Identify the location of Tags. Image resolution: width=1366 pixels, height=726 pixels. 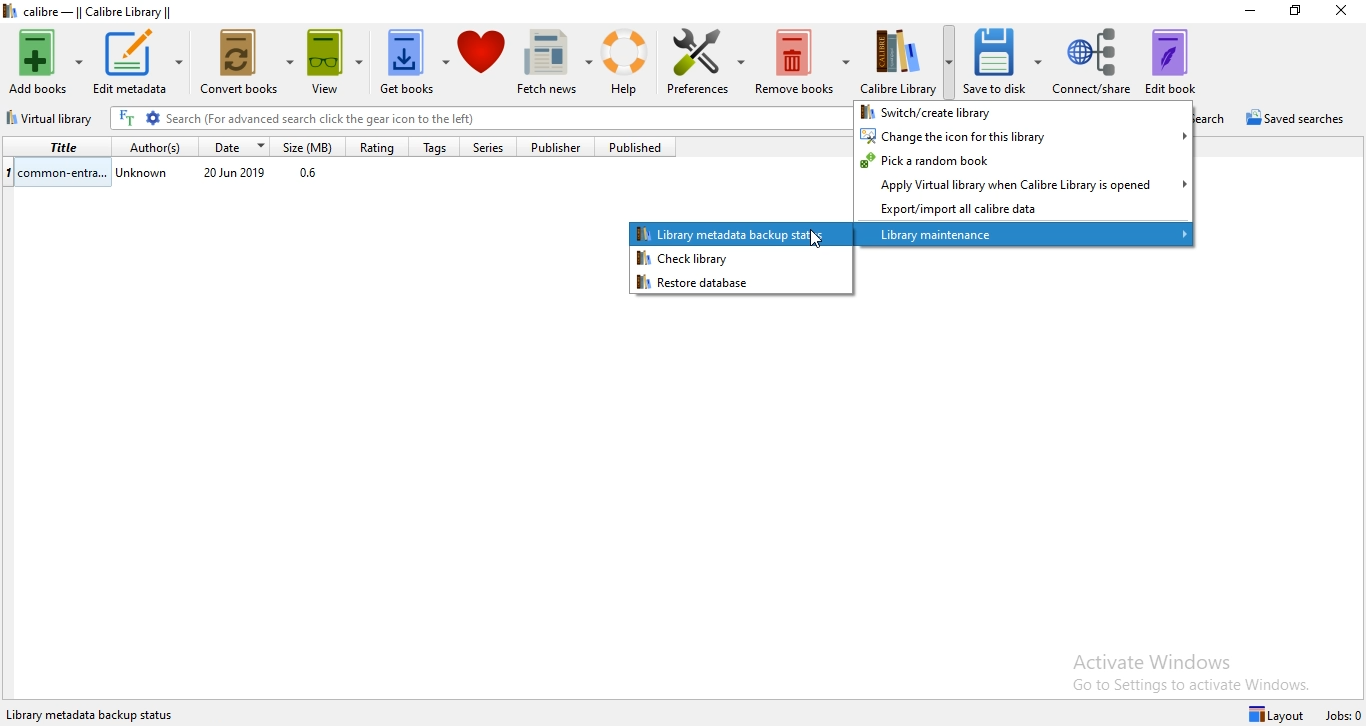
(433, 148).